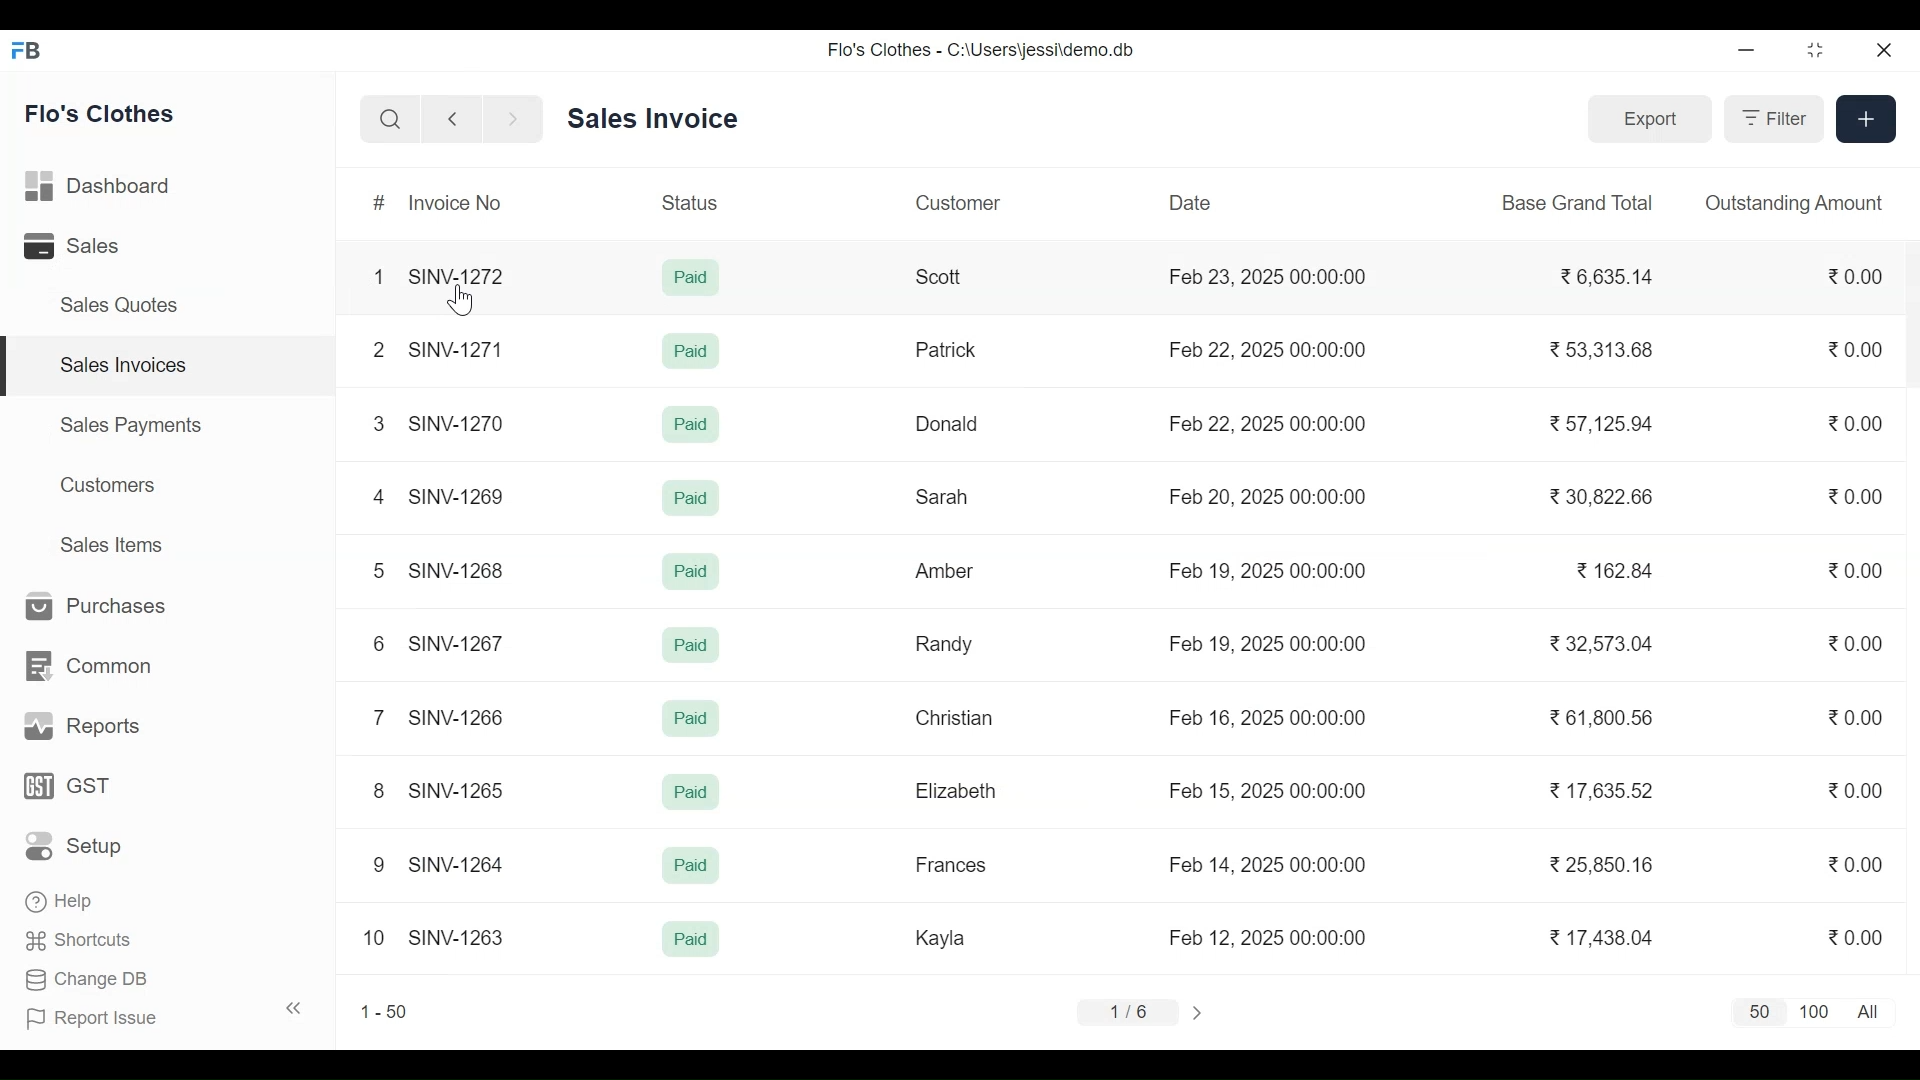 This screenshot has height=1080, width=1920. Describe the element at coordinates (1816, 1012) in the screenshot. I see `100` at that location.